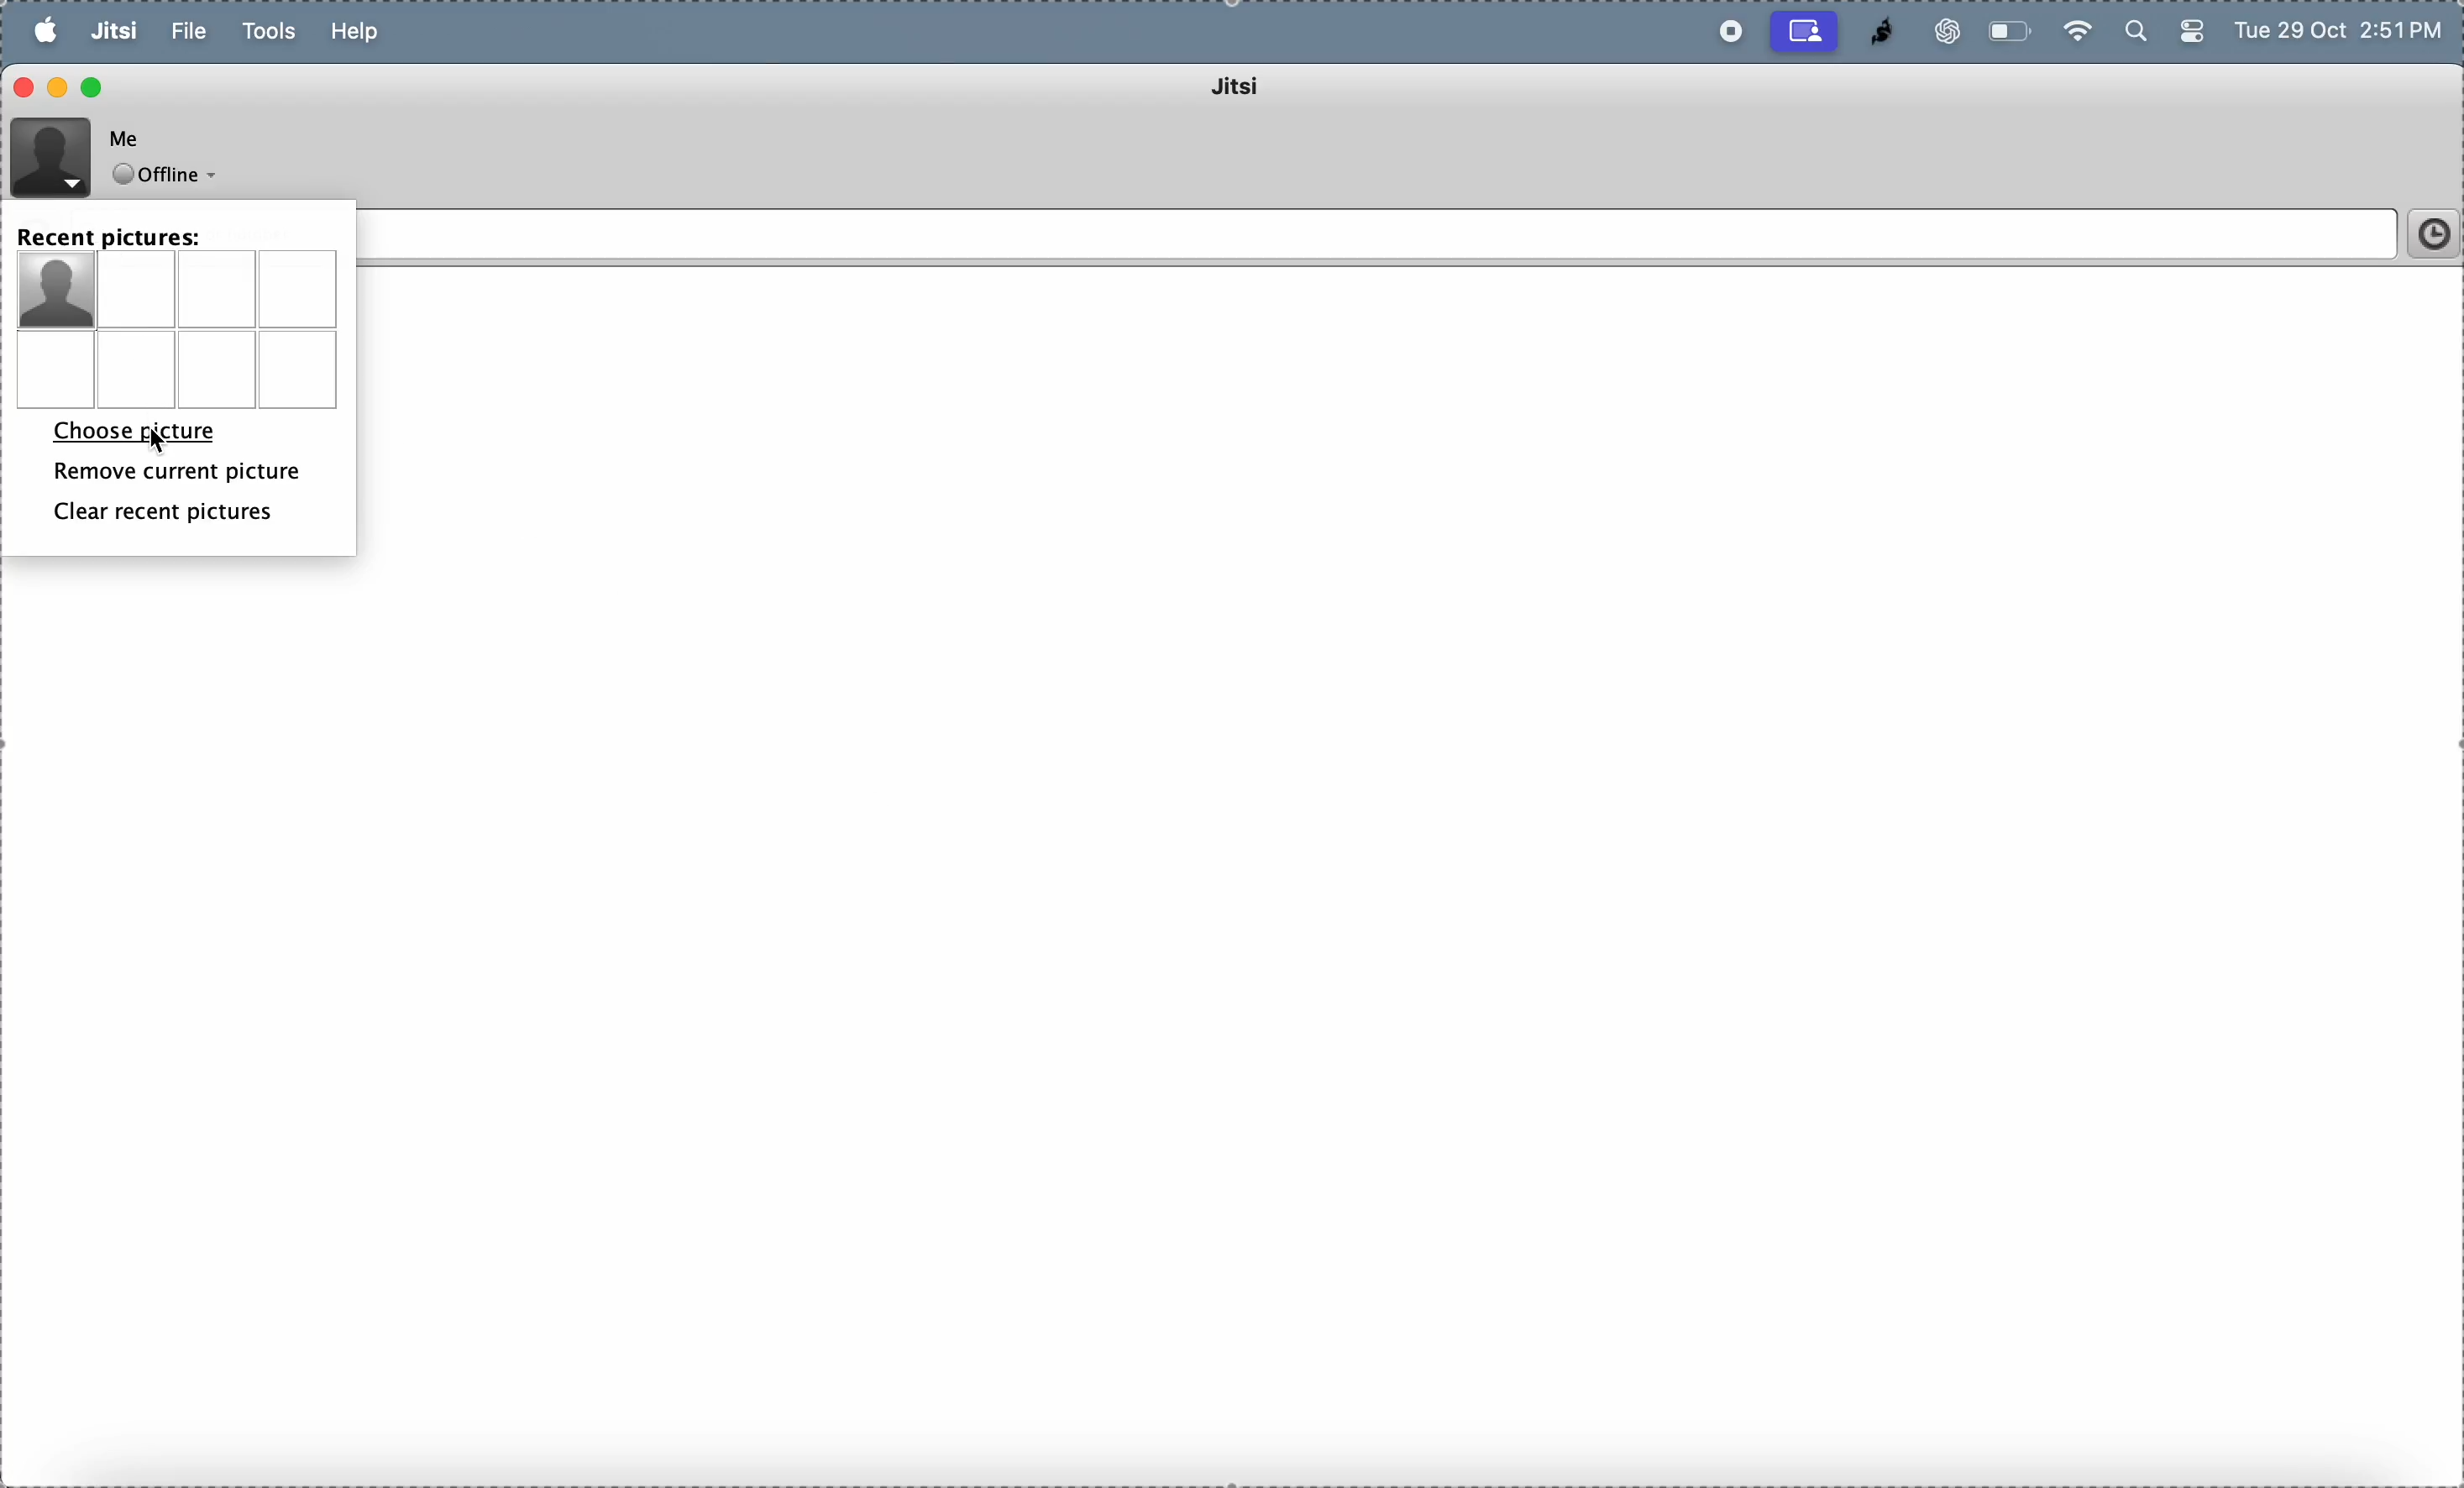 This screenshot has width=2464, height=1488. What do you see at coordinates (1873, 32) in the screenshot?
I see `jitsi` at bounding box center [1873, 32].